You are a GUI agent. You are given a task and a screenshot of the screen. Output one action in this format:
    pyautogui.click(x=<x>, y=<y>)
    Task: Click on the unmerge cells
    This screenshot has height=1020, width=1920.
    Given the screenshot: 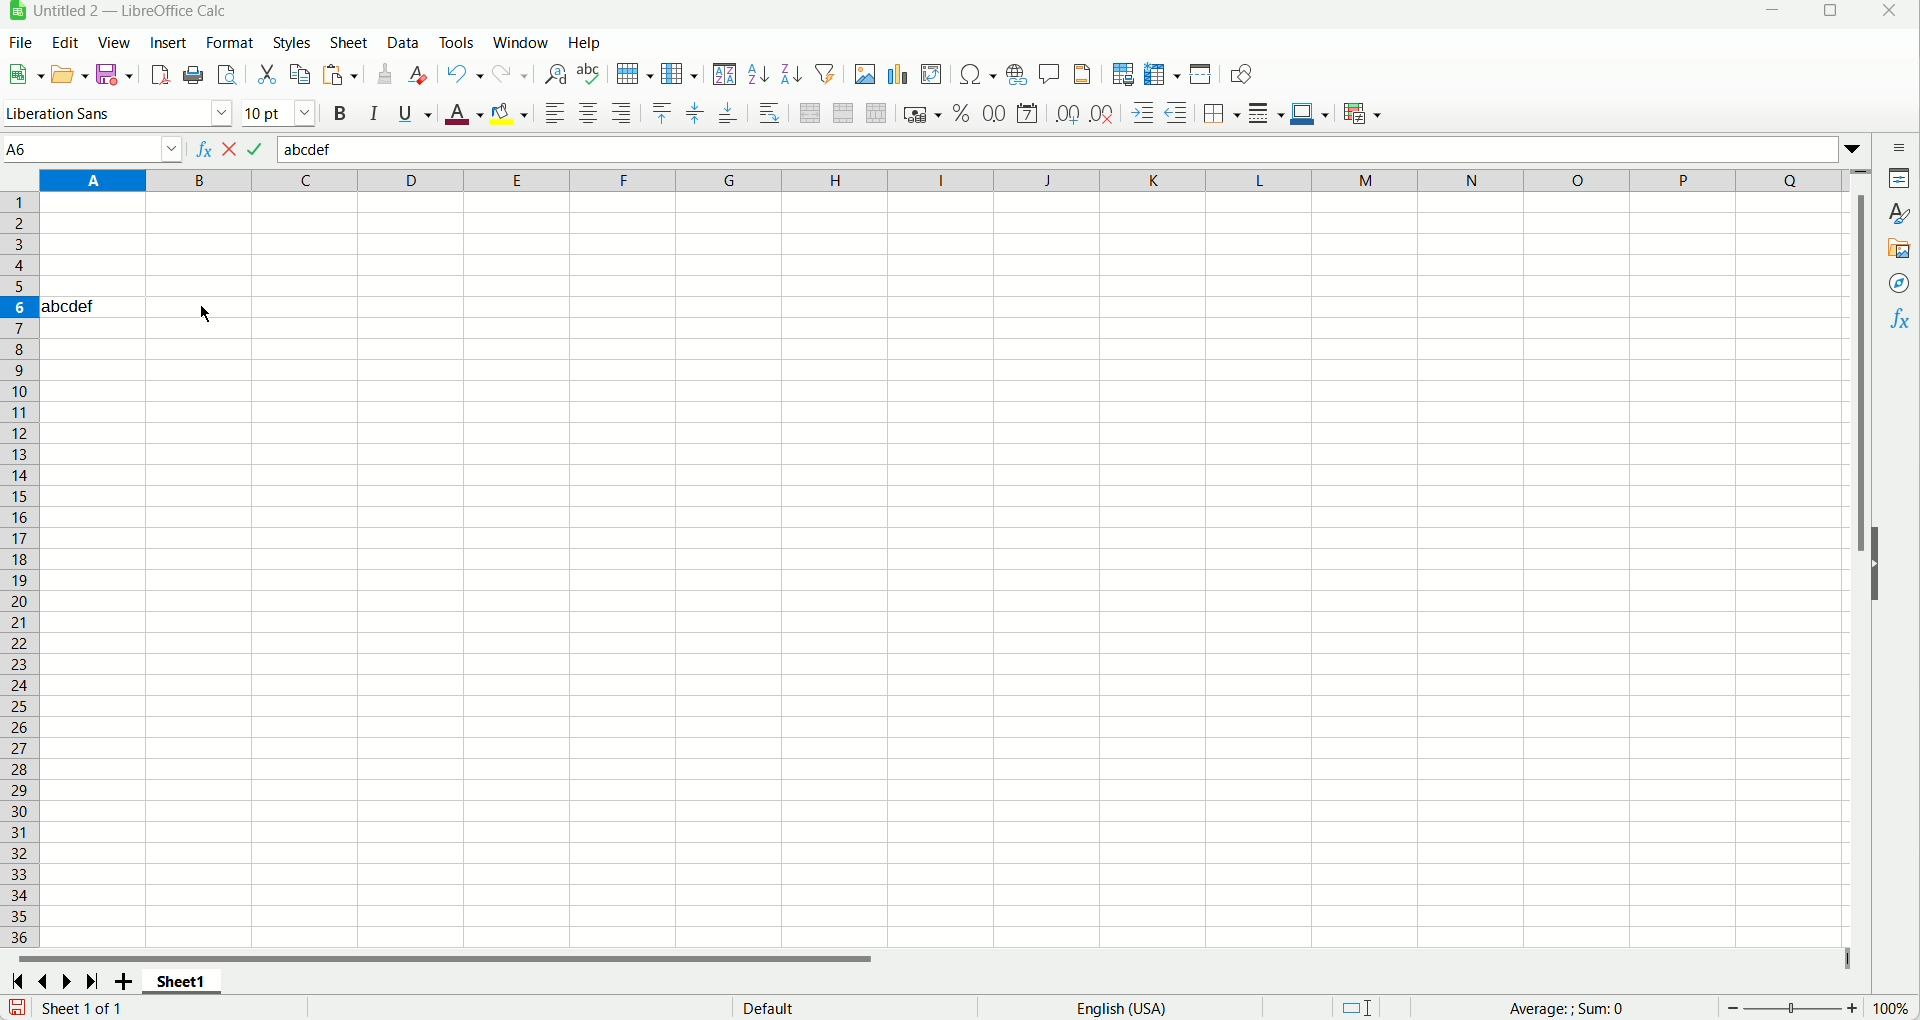 What is the action you would take?
    pyautogui.click(x=877, y=115)
    